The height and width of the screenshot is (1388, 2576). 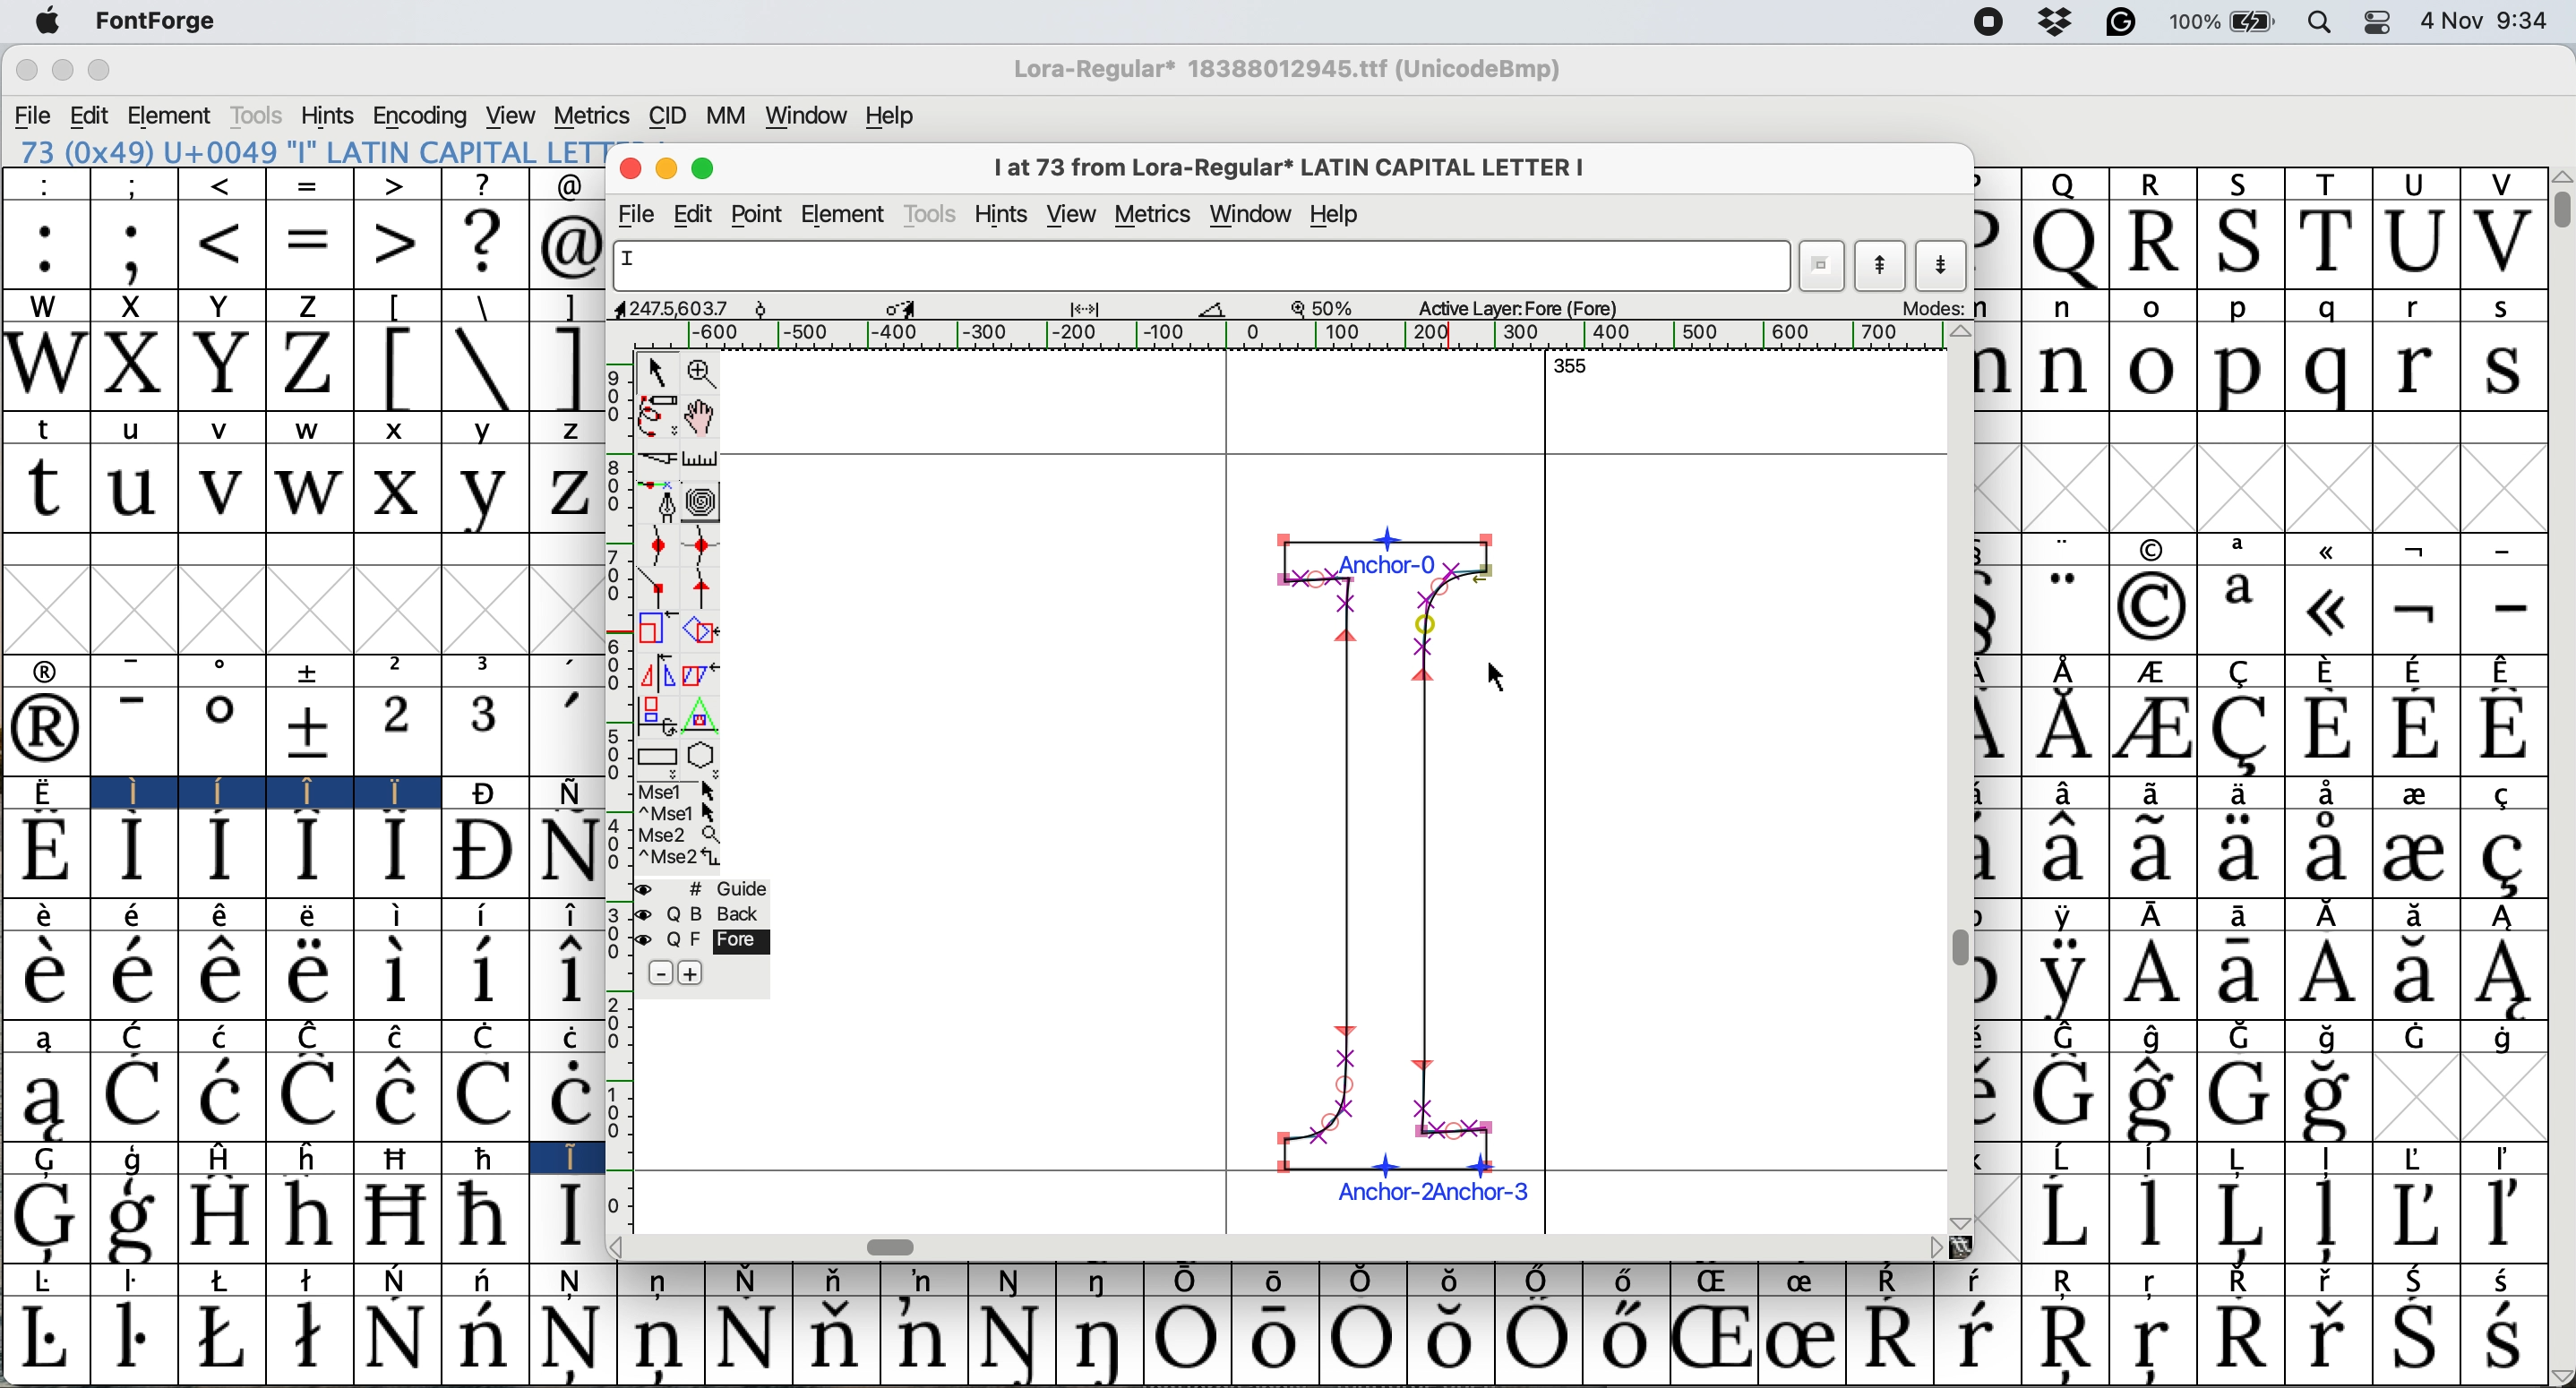 What do you see at coordinates (2417, 730) in the screenshot?
I see `Symbol` at bounding box center [2417, 730].